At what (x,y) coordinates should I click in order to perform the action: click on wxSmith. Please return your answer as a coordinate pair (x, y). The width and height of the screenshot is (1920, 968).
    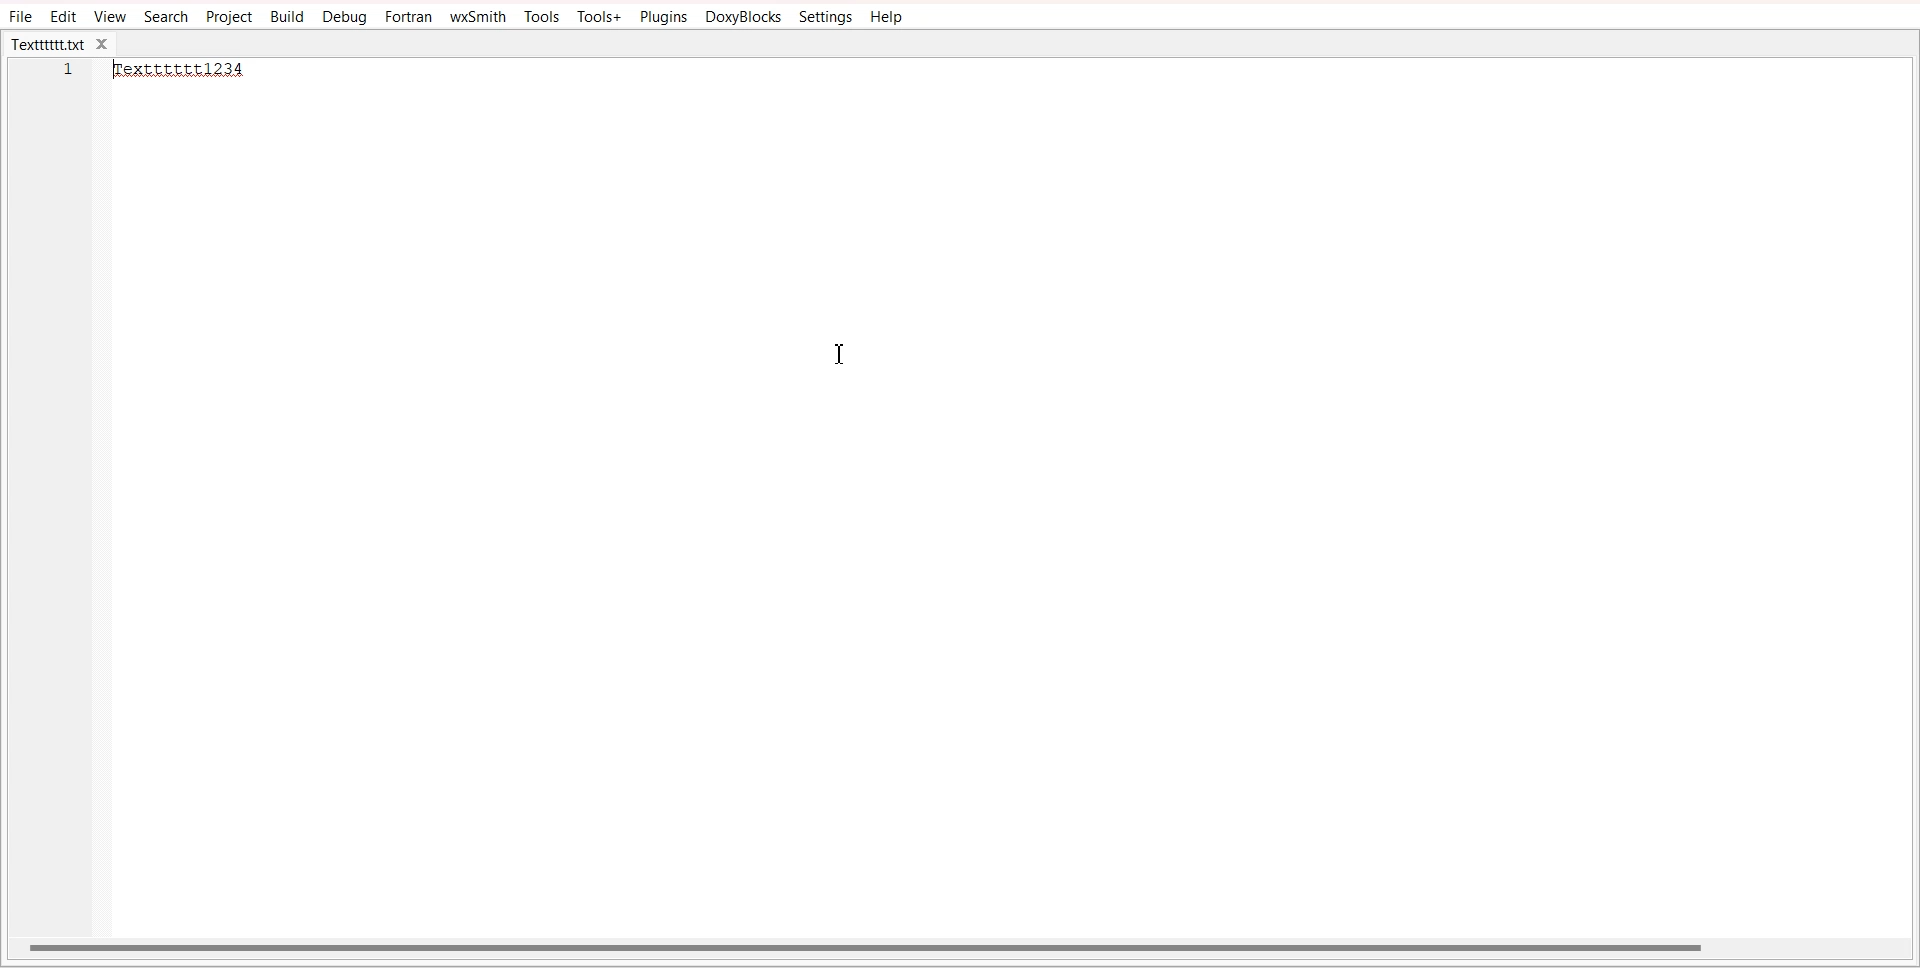
    Looking at the image, I should click on (478, 16).